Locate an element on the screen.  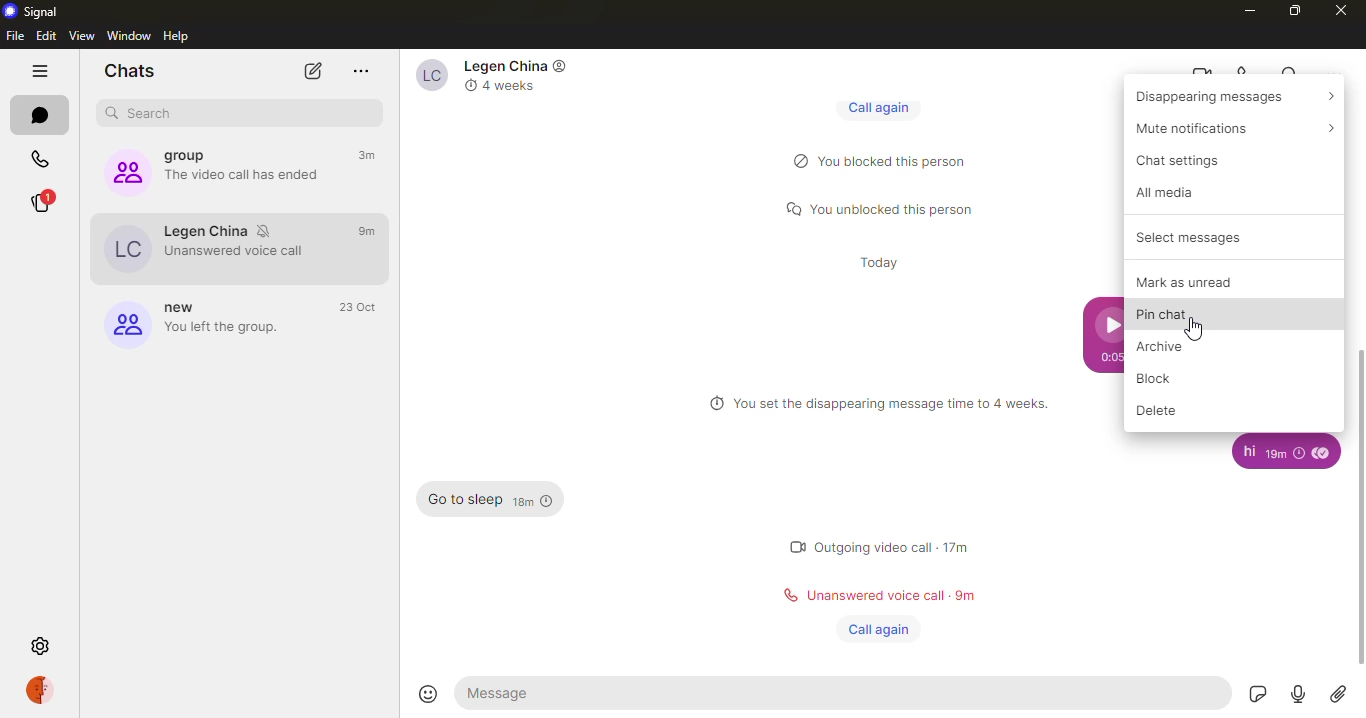
chat settings is located at coordinates (1206, 159).